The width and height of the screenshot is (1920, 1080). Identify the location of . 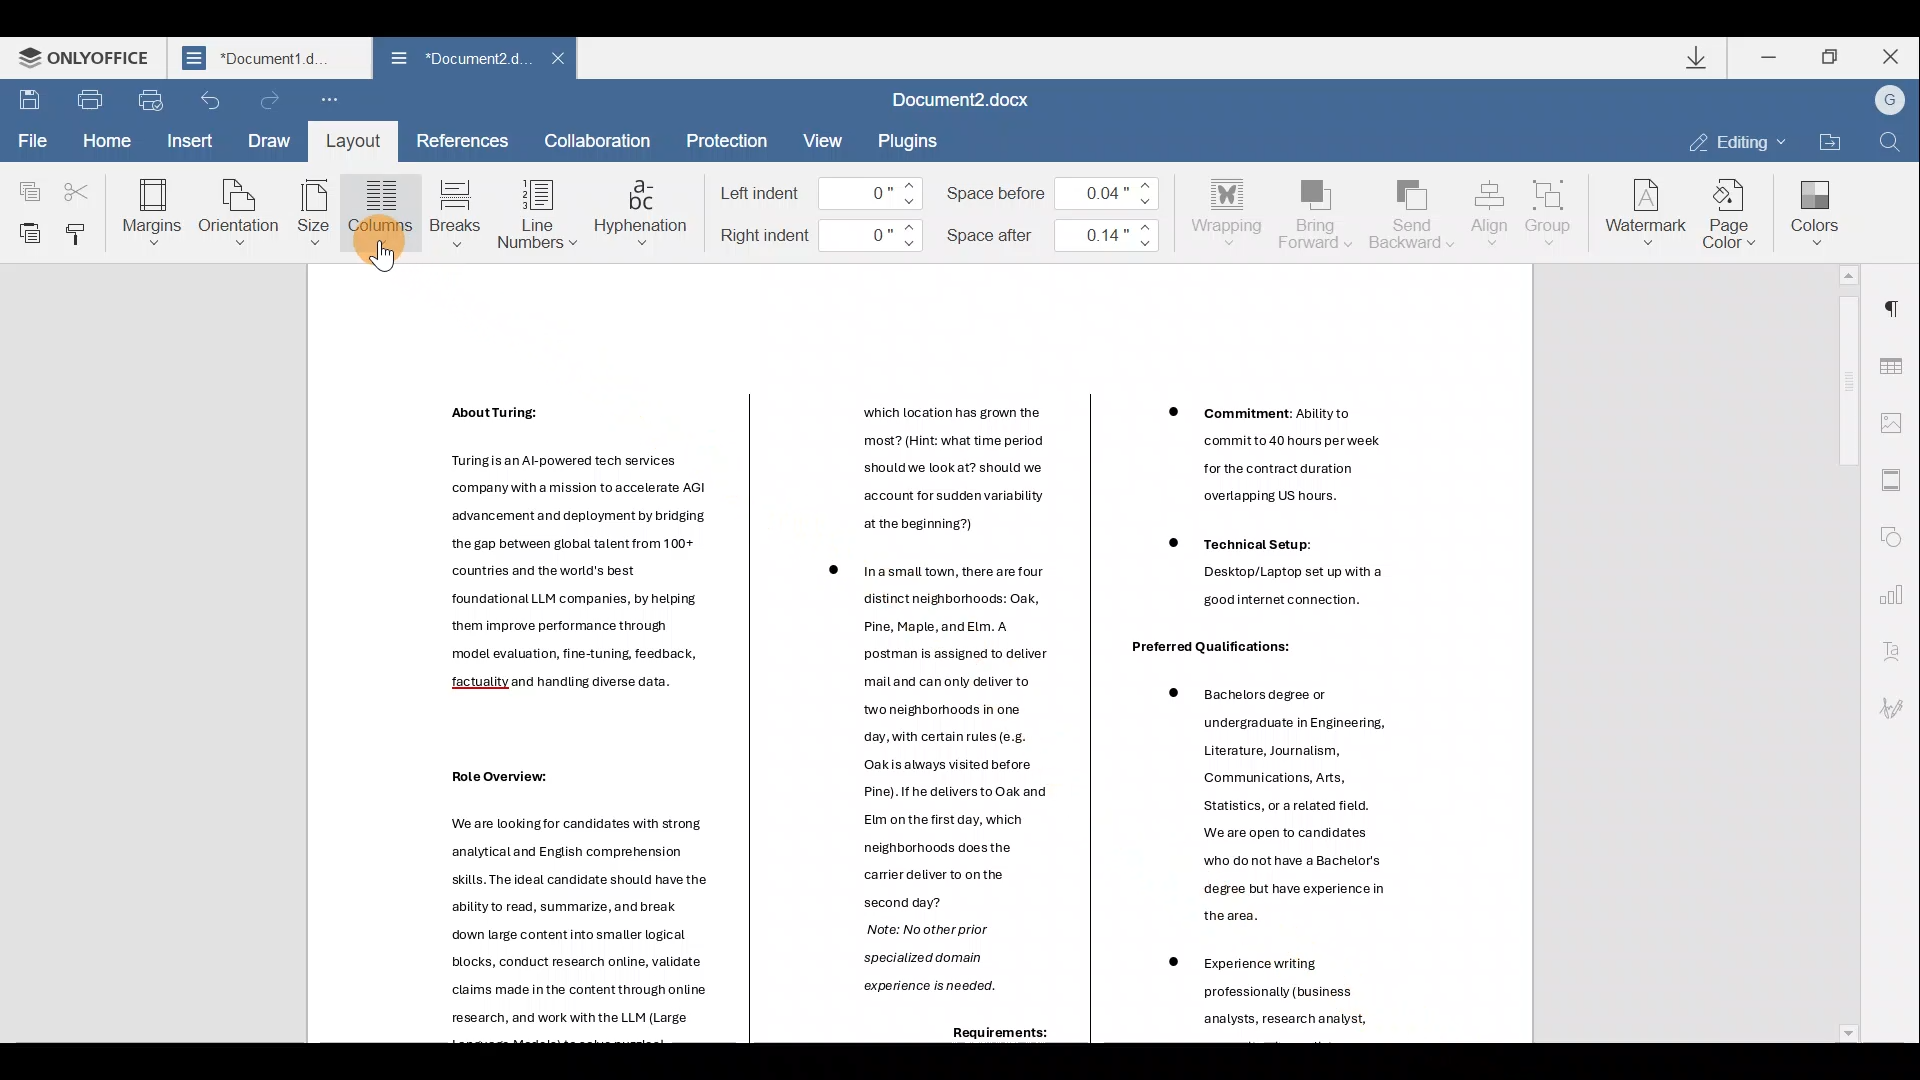
(480, 409).